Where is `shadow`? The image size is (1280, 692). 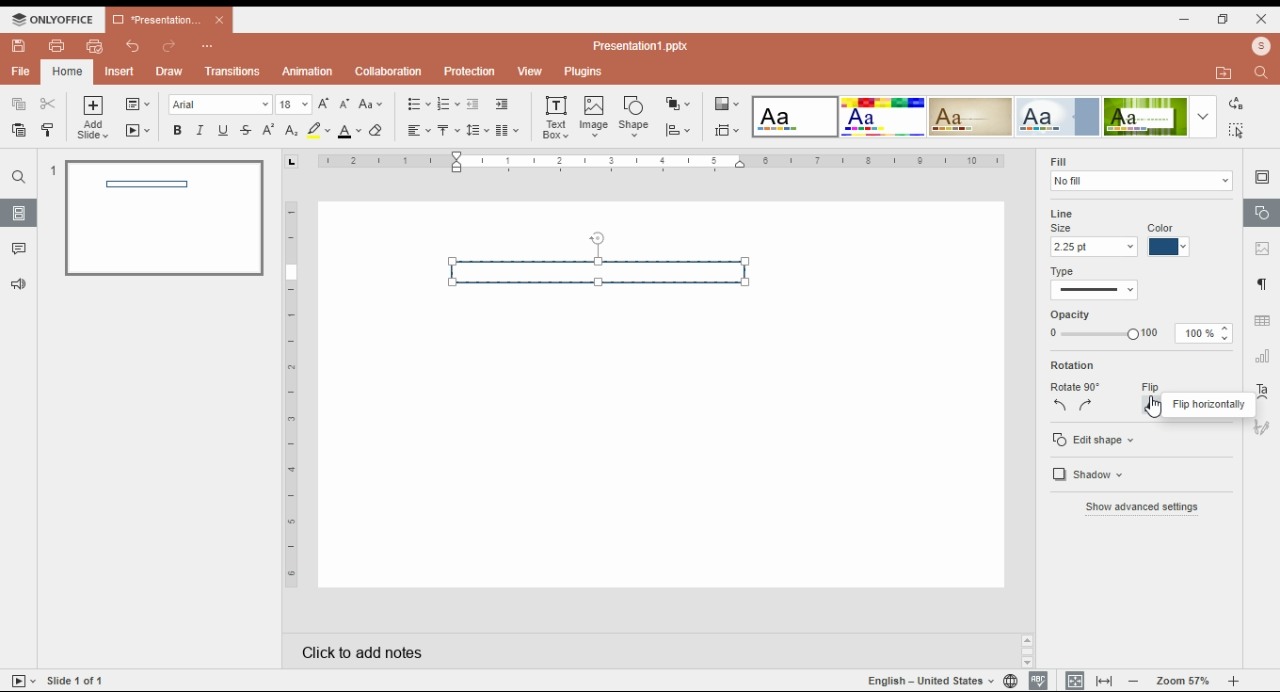 shadow is located at coordinates (1098, 474).